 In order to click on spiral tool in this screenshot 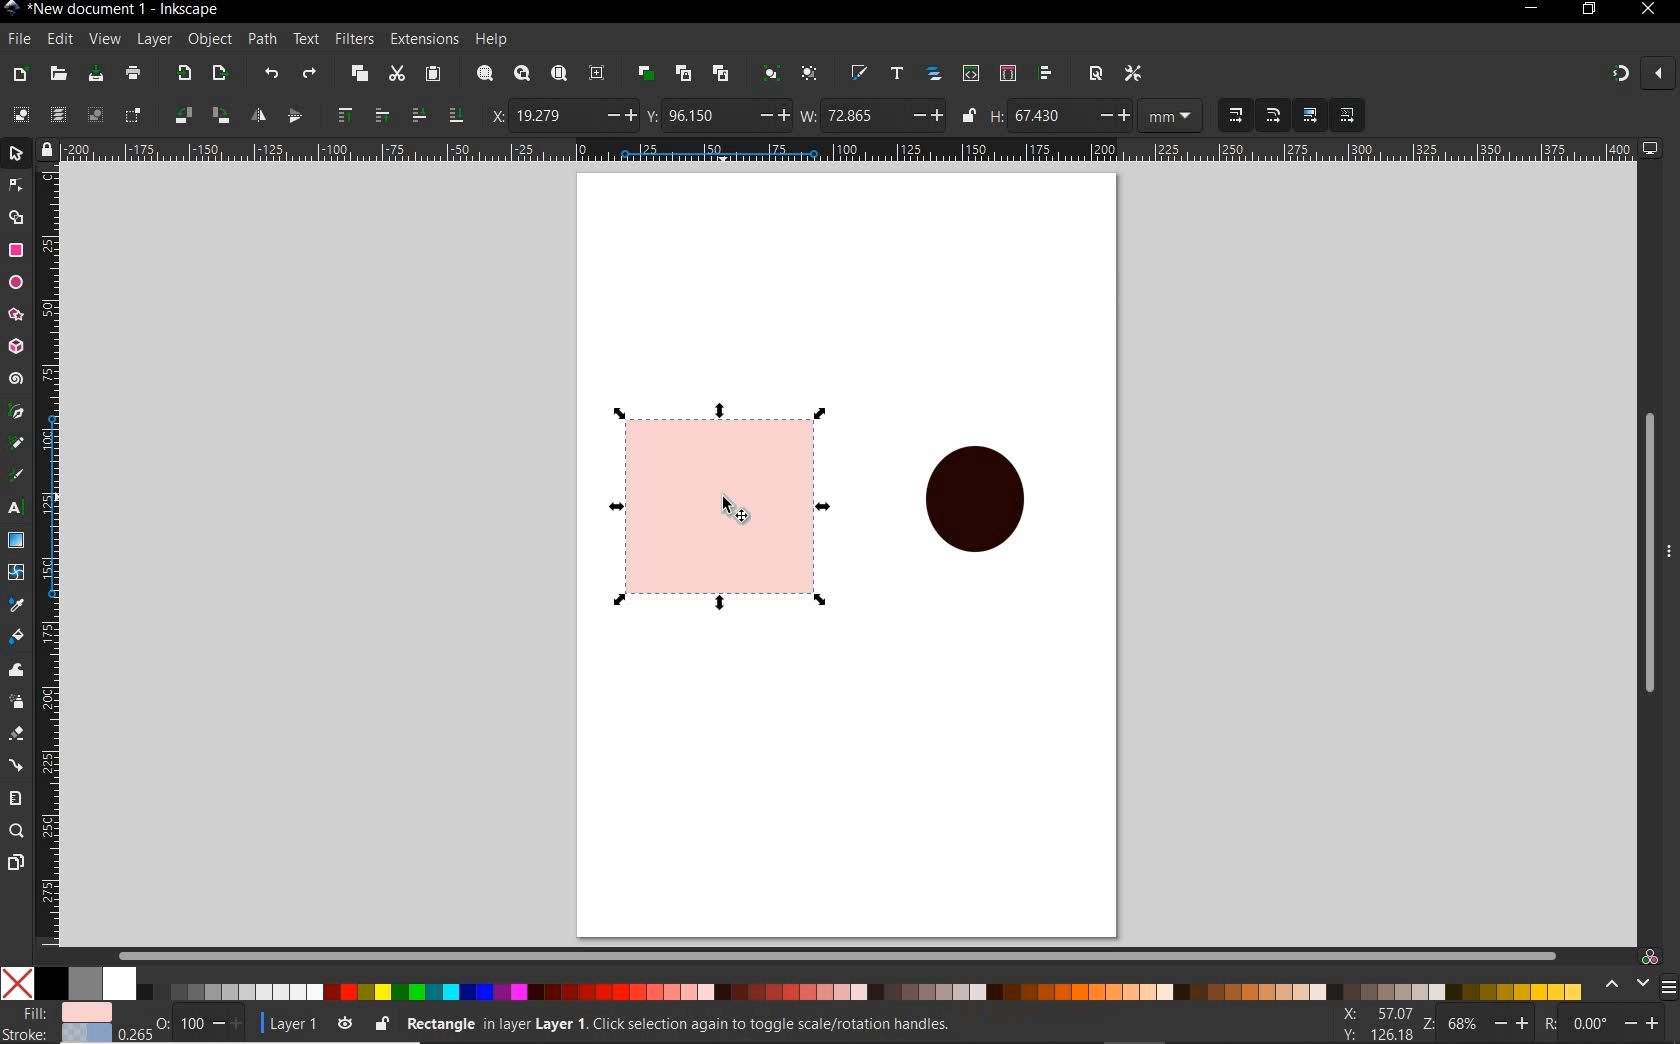, I will do `click(16, 378)`.